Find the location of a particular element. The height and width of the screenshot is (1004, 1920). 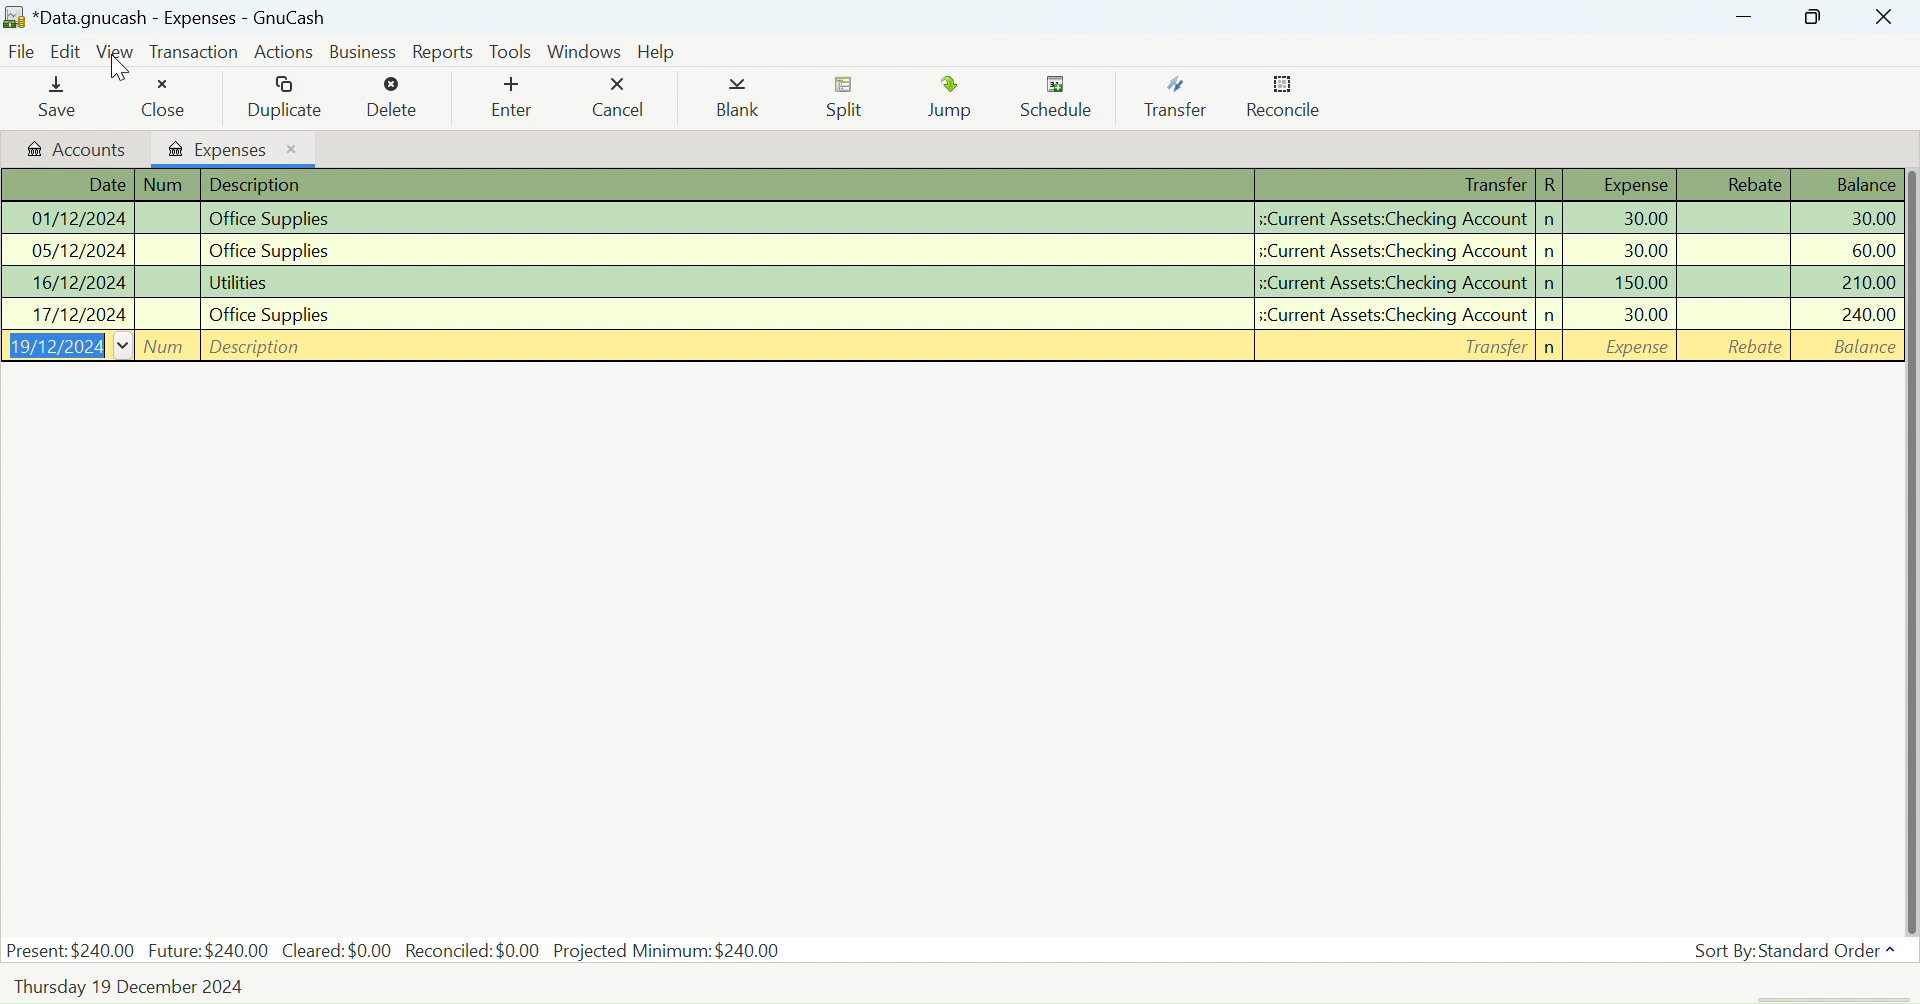

Close is located at coordinates (169, 98).